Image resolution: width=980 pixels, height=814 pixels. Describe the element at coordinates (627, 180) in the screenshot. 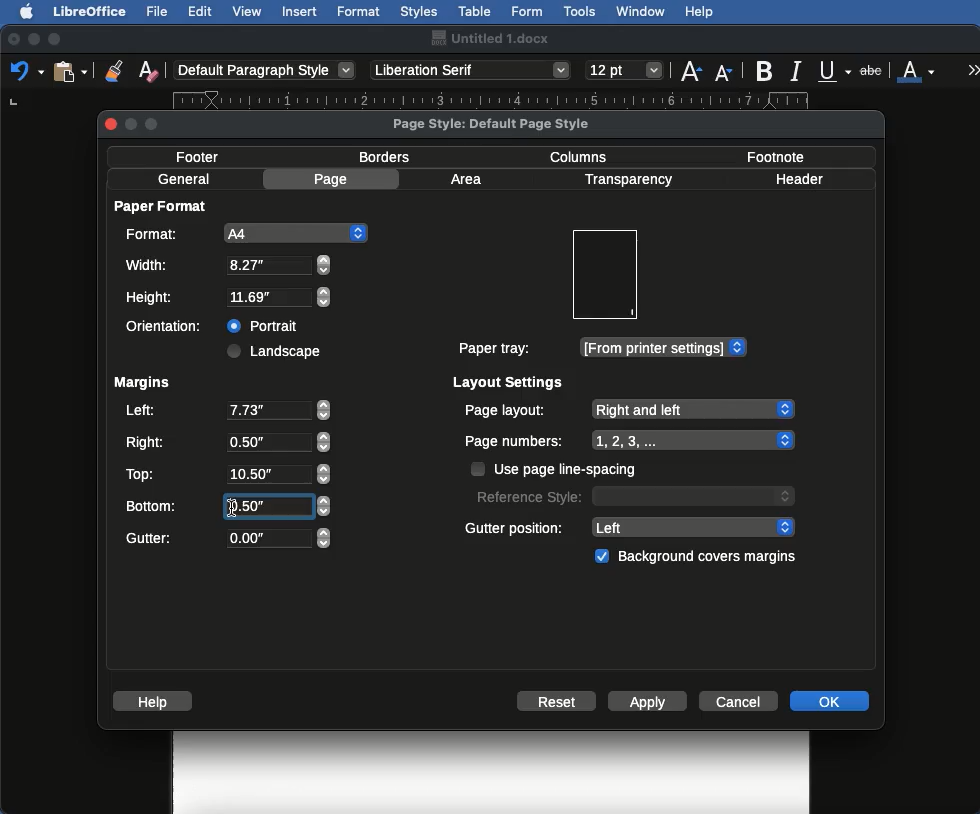

I see `Transparency` at that location.